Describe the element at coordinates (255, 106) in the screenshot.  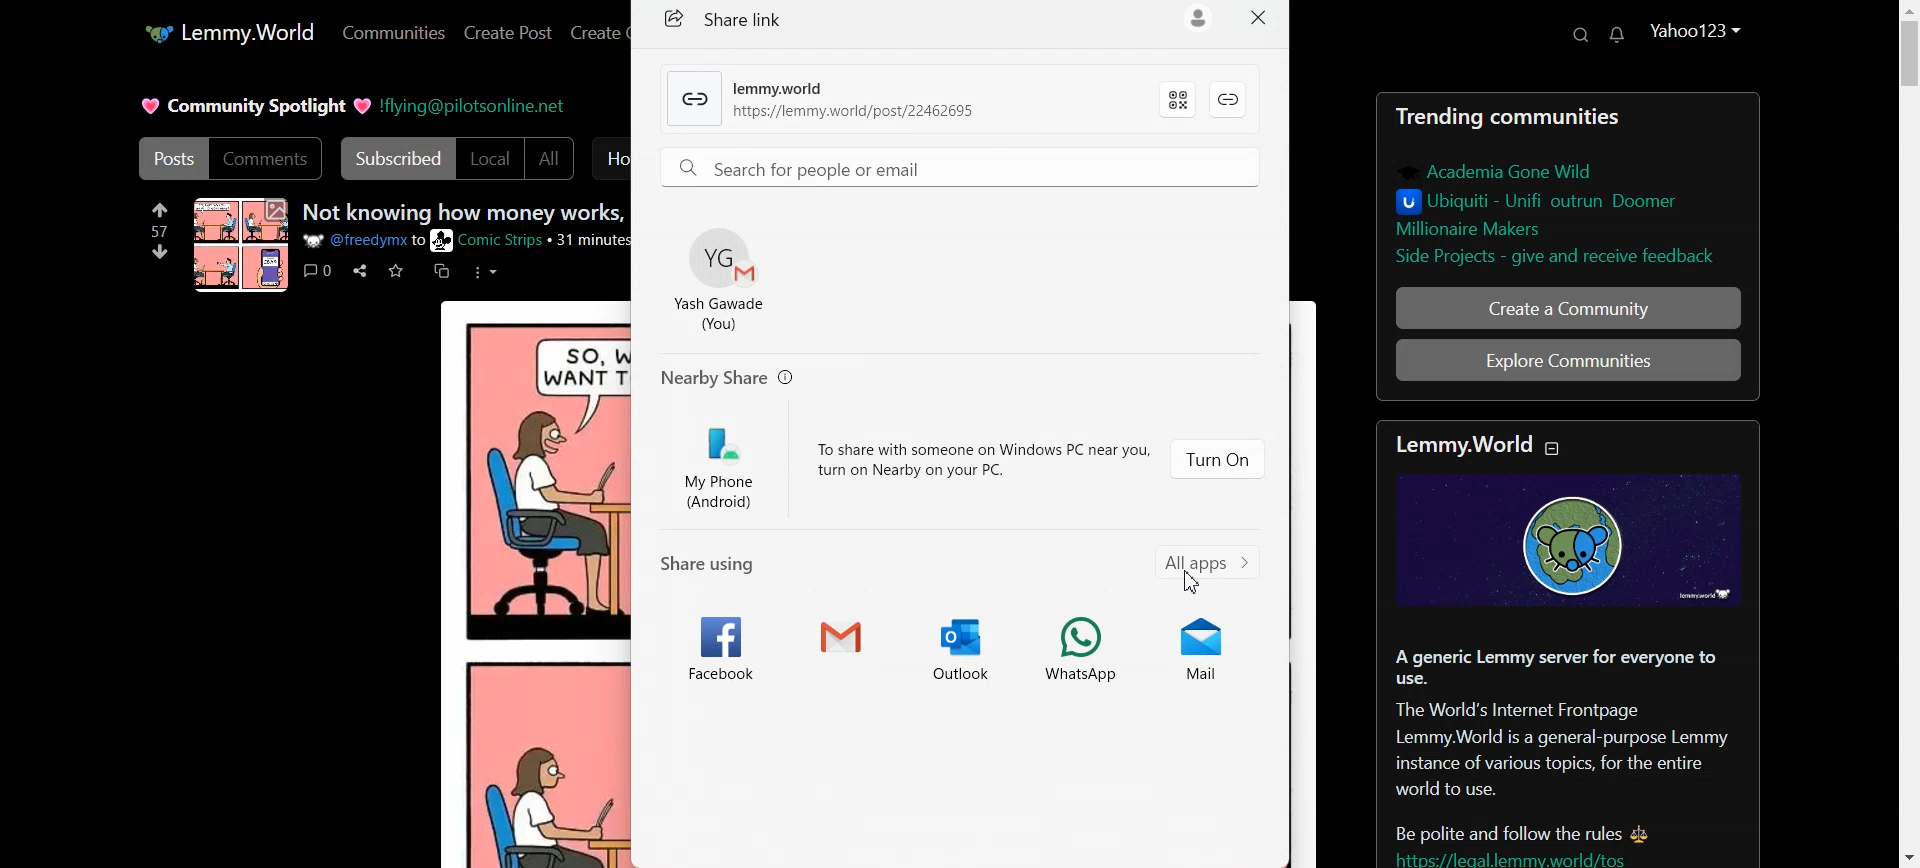
I see `Text` at that location.